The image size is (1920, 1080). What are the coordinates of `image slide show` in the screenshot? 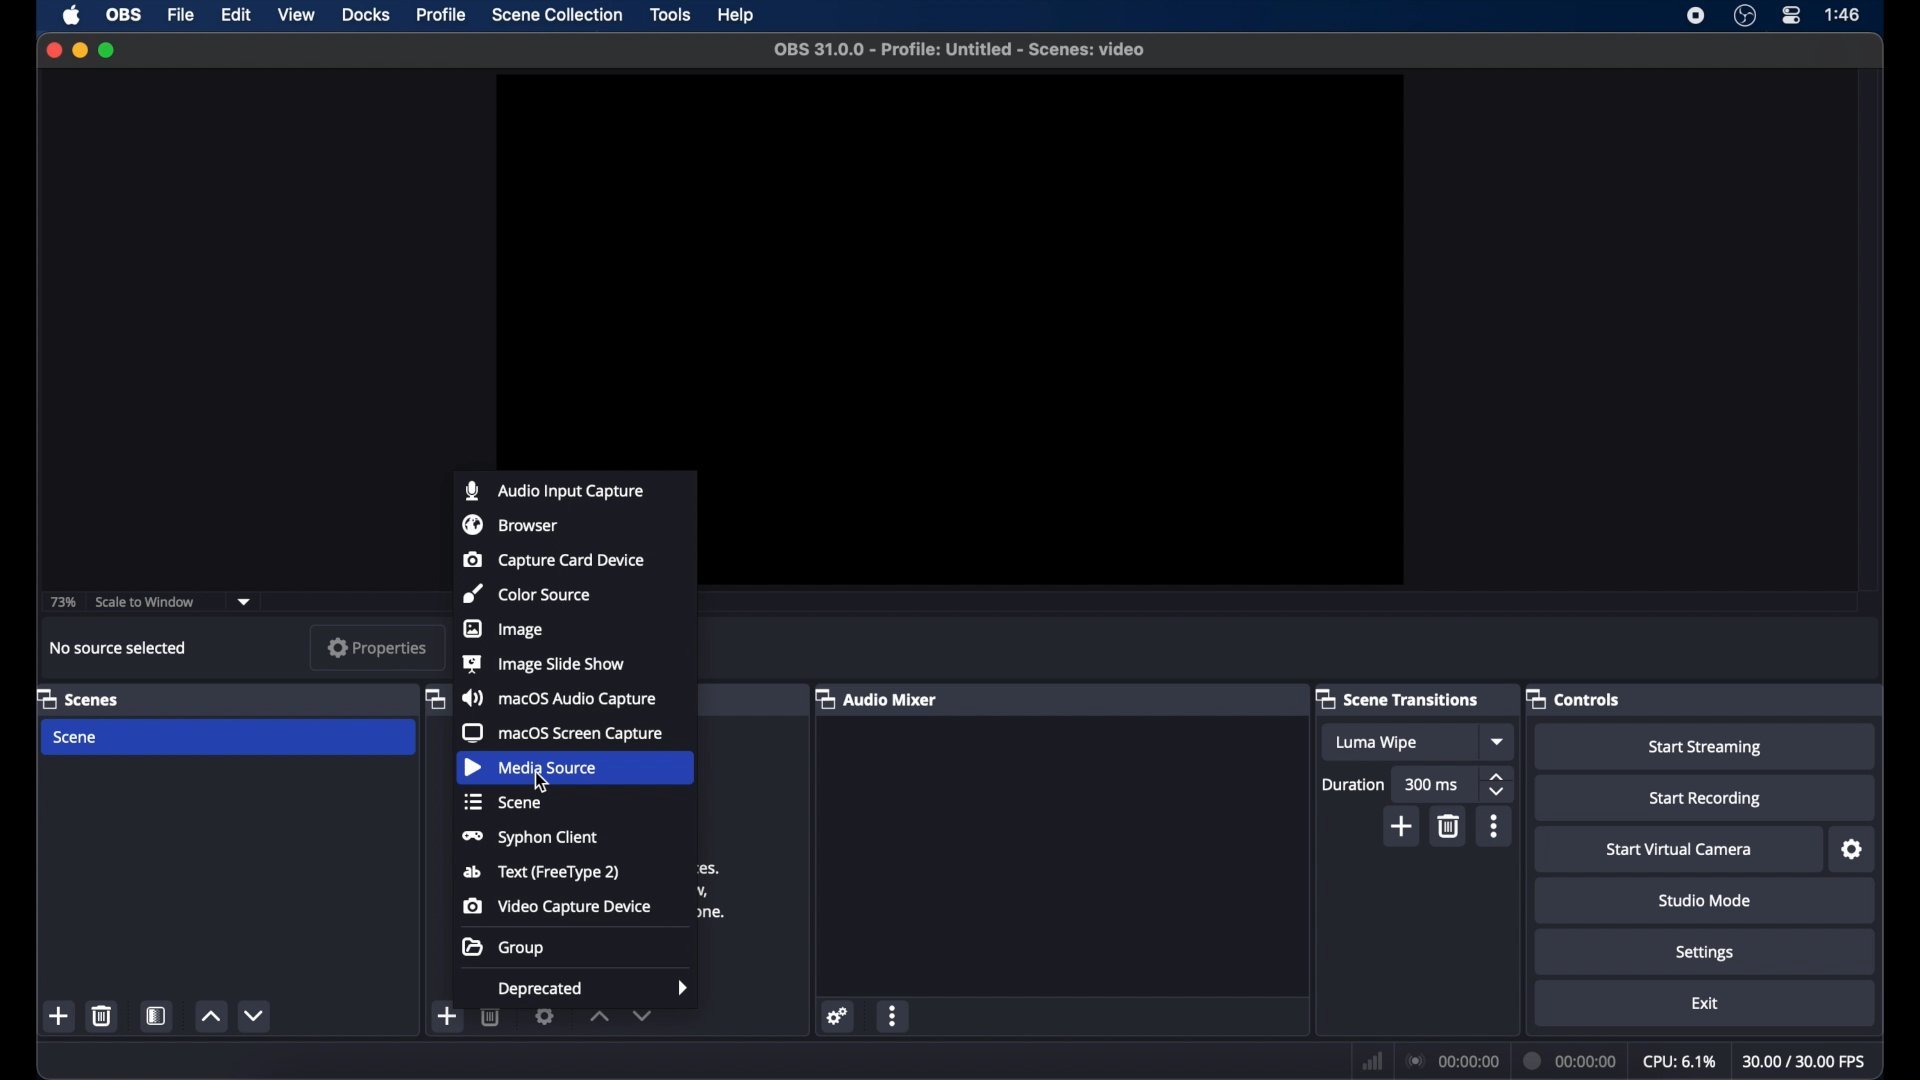 It's located at (545, 664).